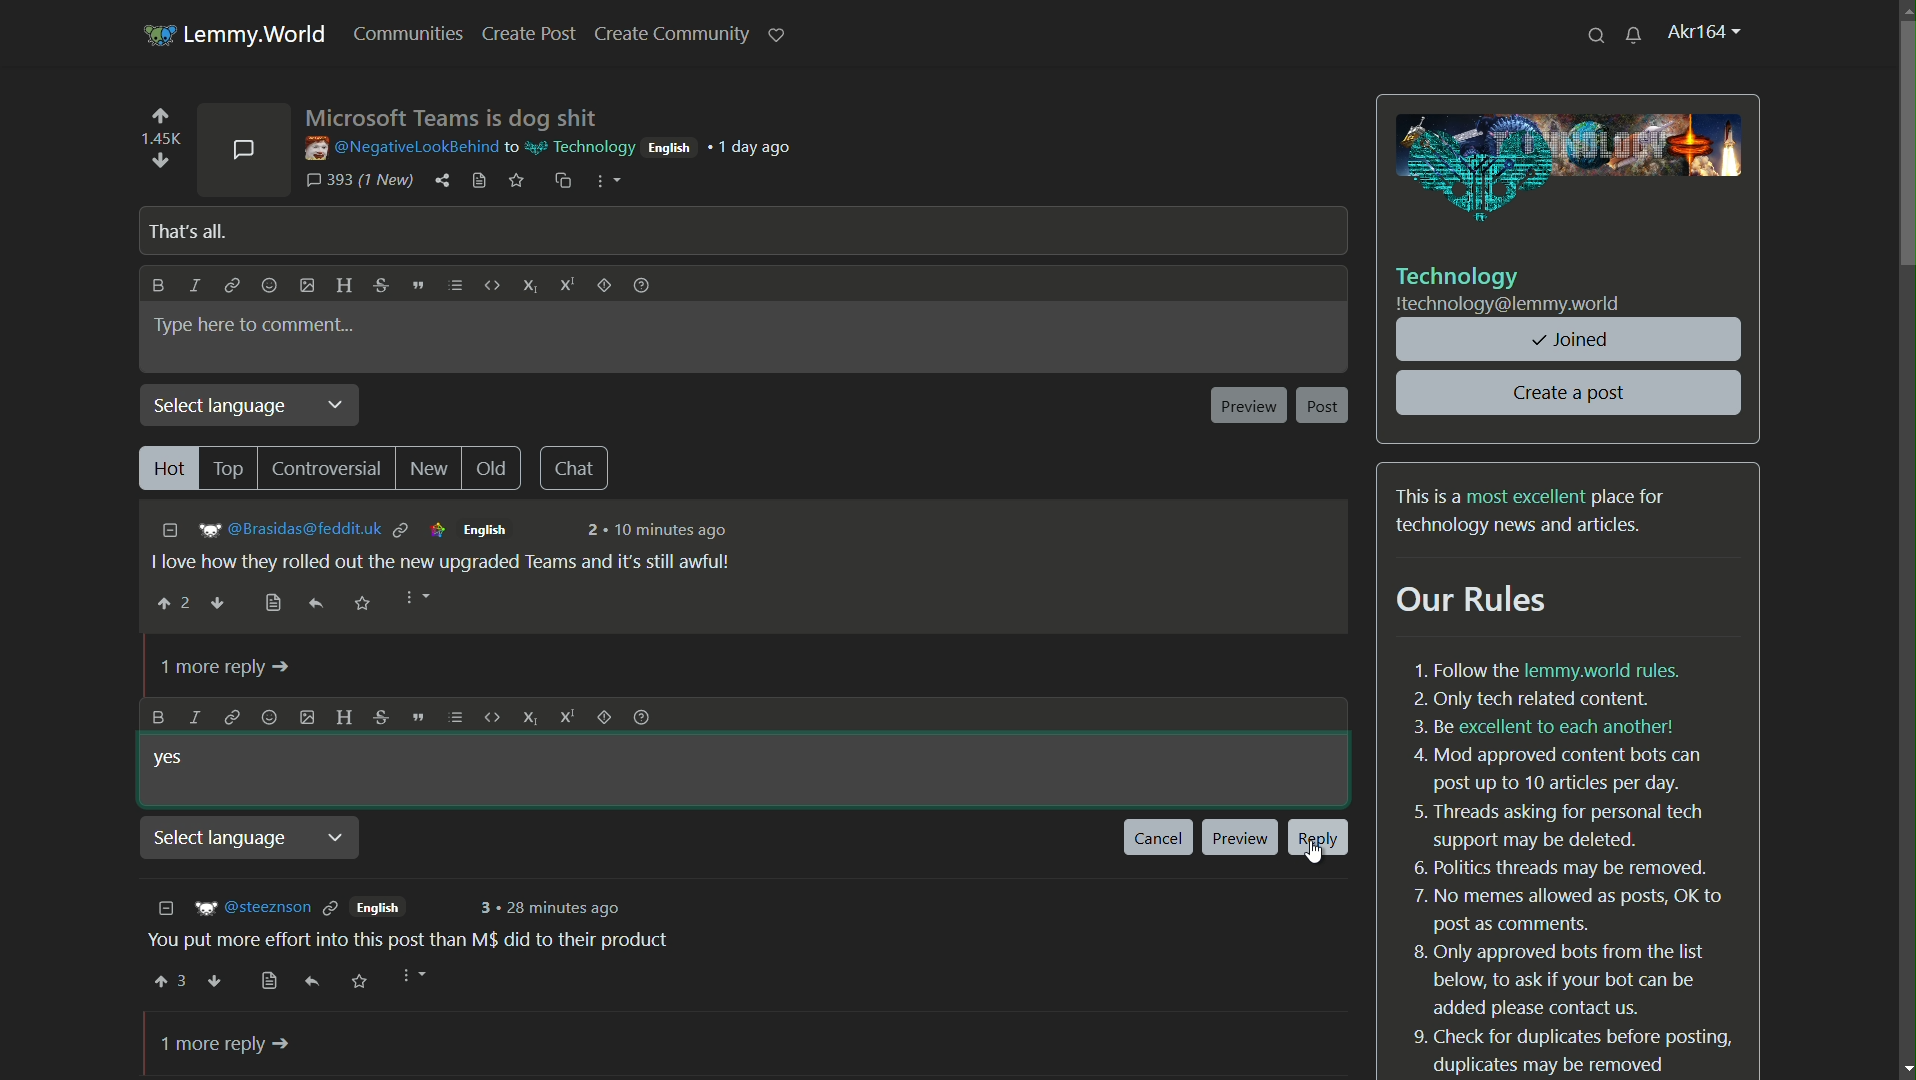 The image size is (1916, 1080). What do you see at coordinates (159, 139) in the screenshot?
I see `number of votes` at bounding box center [159, 139].